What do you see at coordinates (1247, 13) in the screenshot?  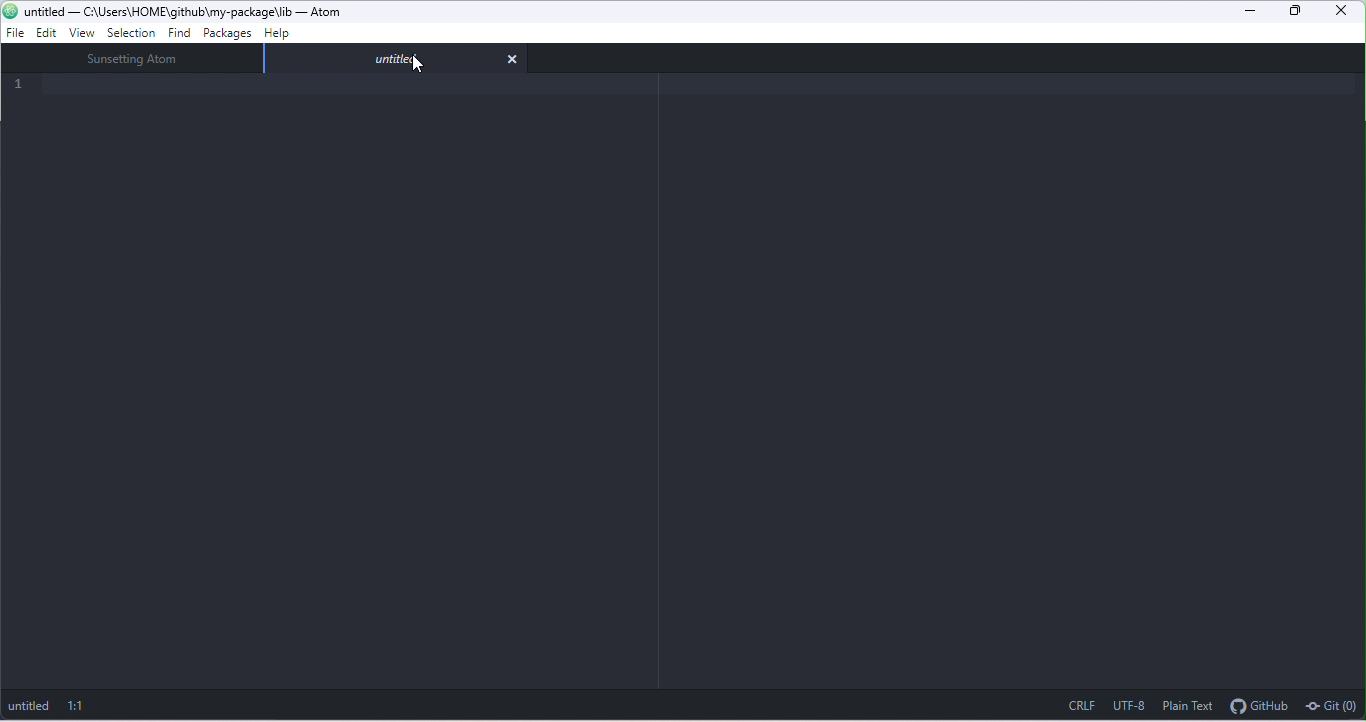 I see `minimize` at bounding box center [1247, 13].